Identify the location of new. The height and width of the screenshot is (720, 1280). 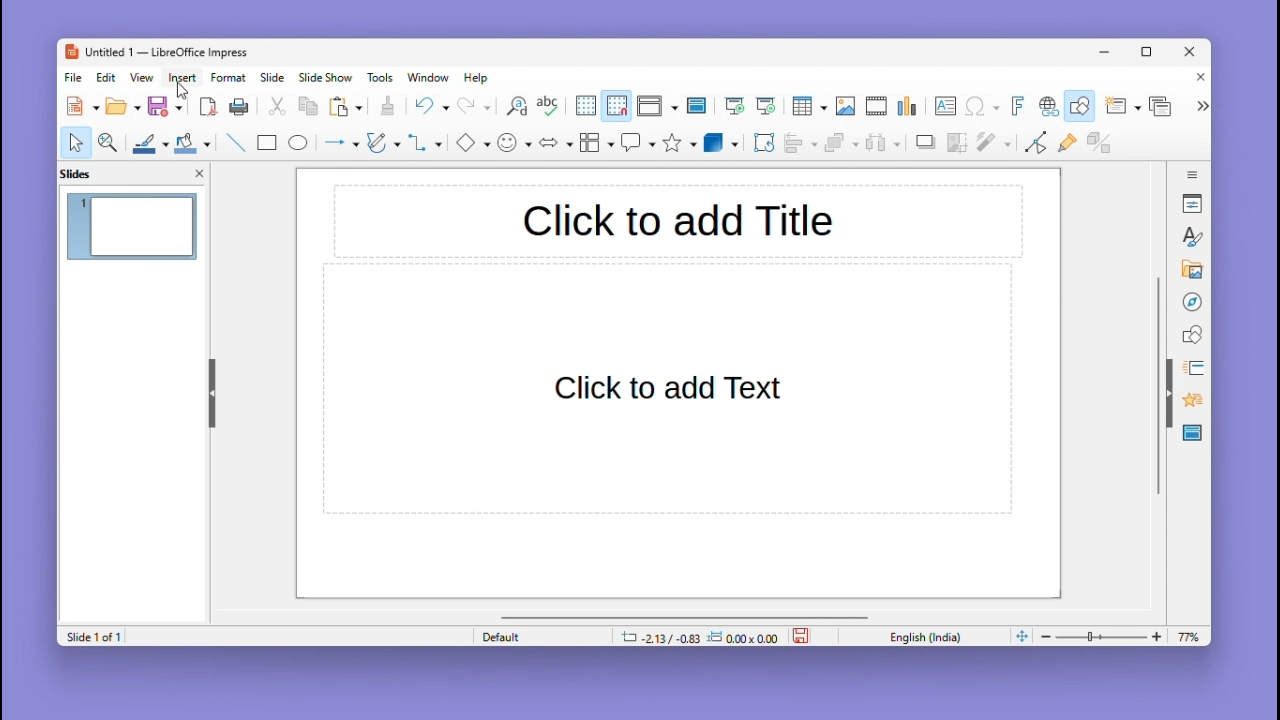
(84, 106).